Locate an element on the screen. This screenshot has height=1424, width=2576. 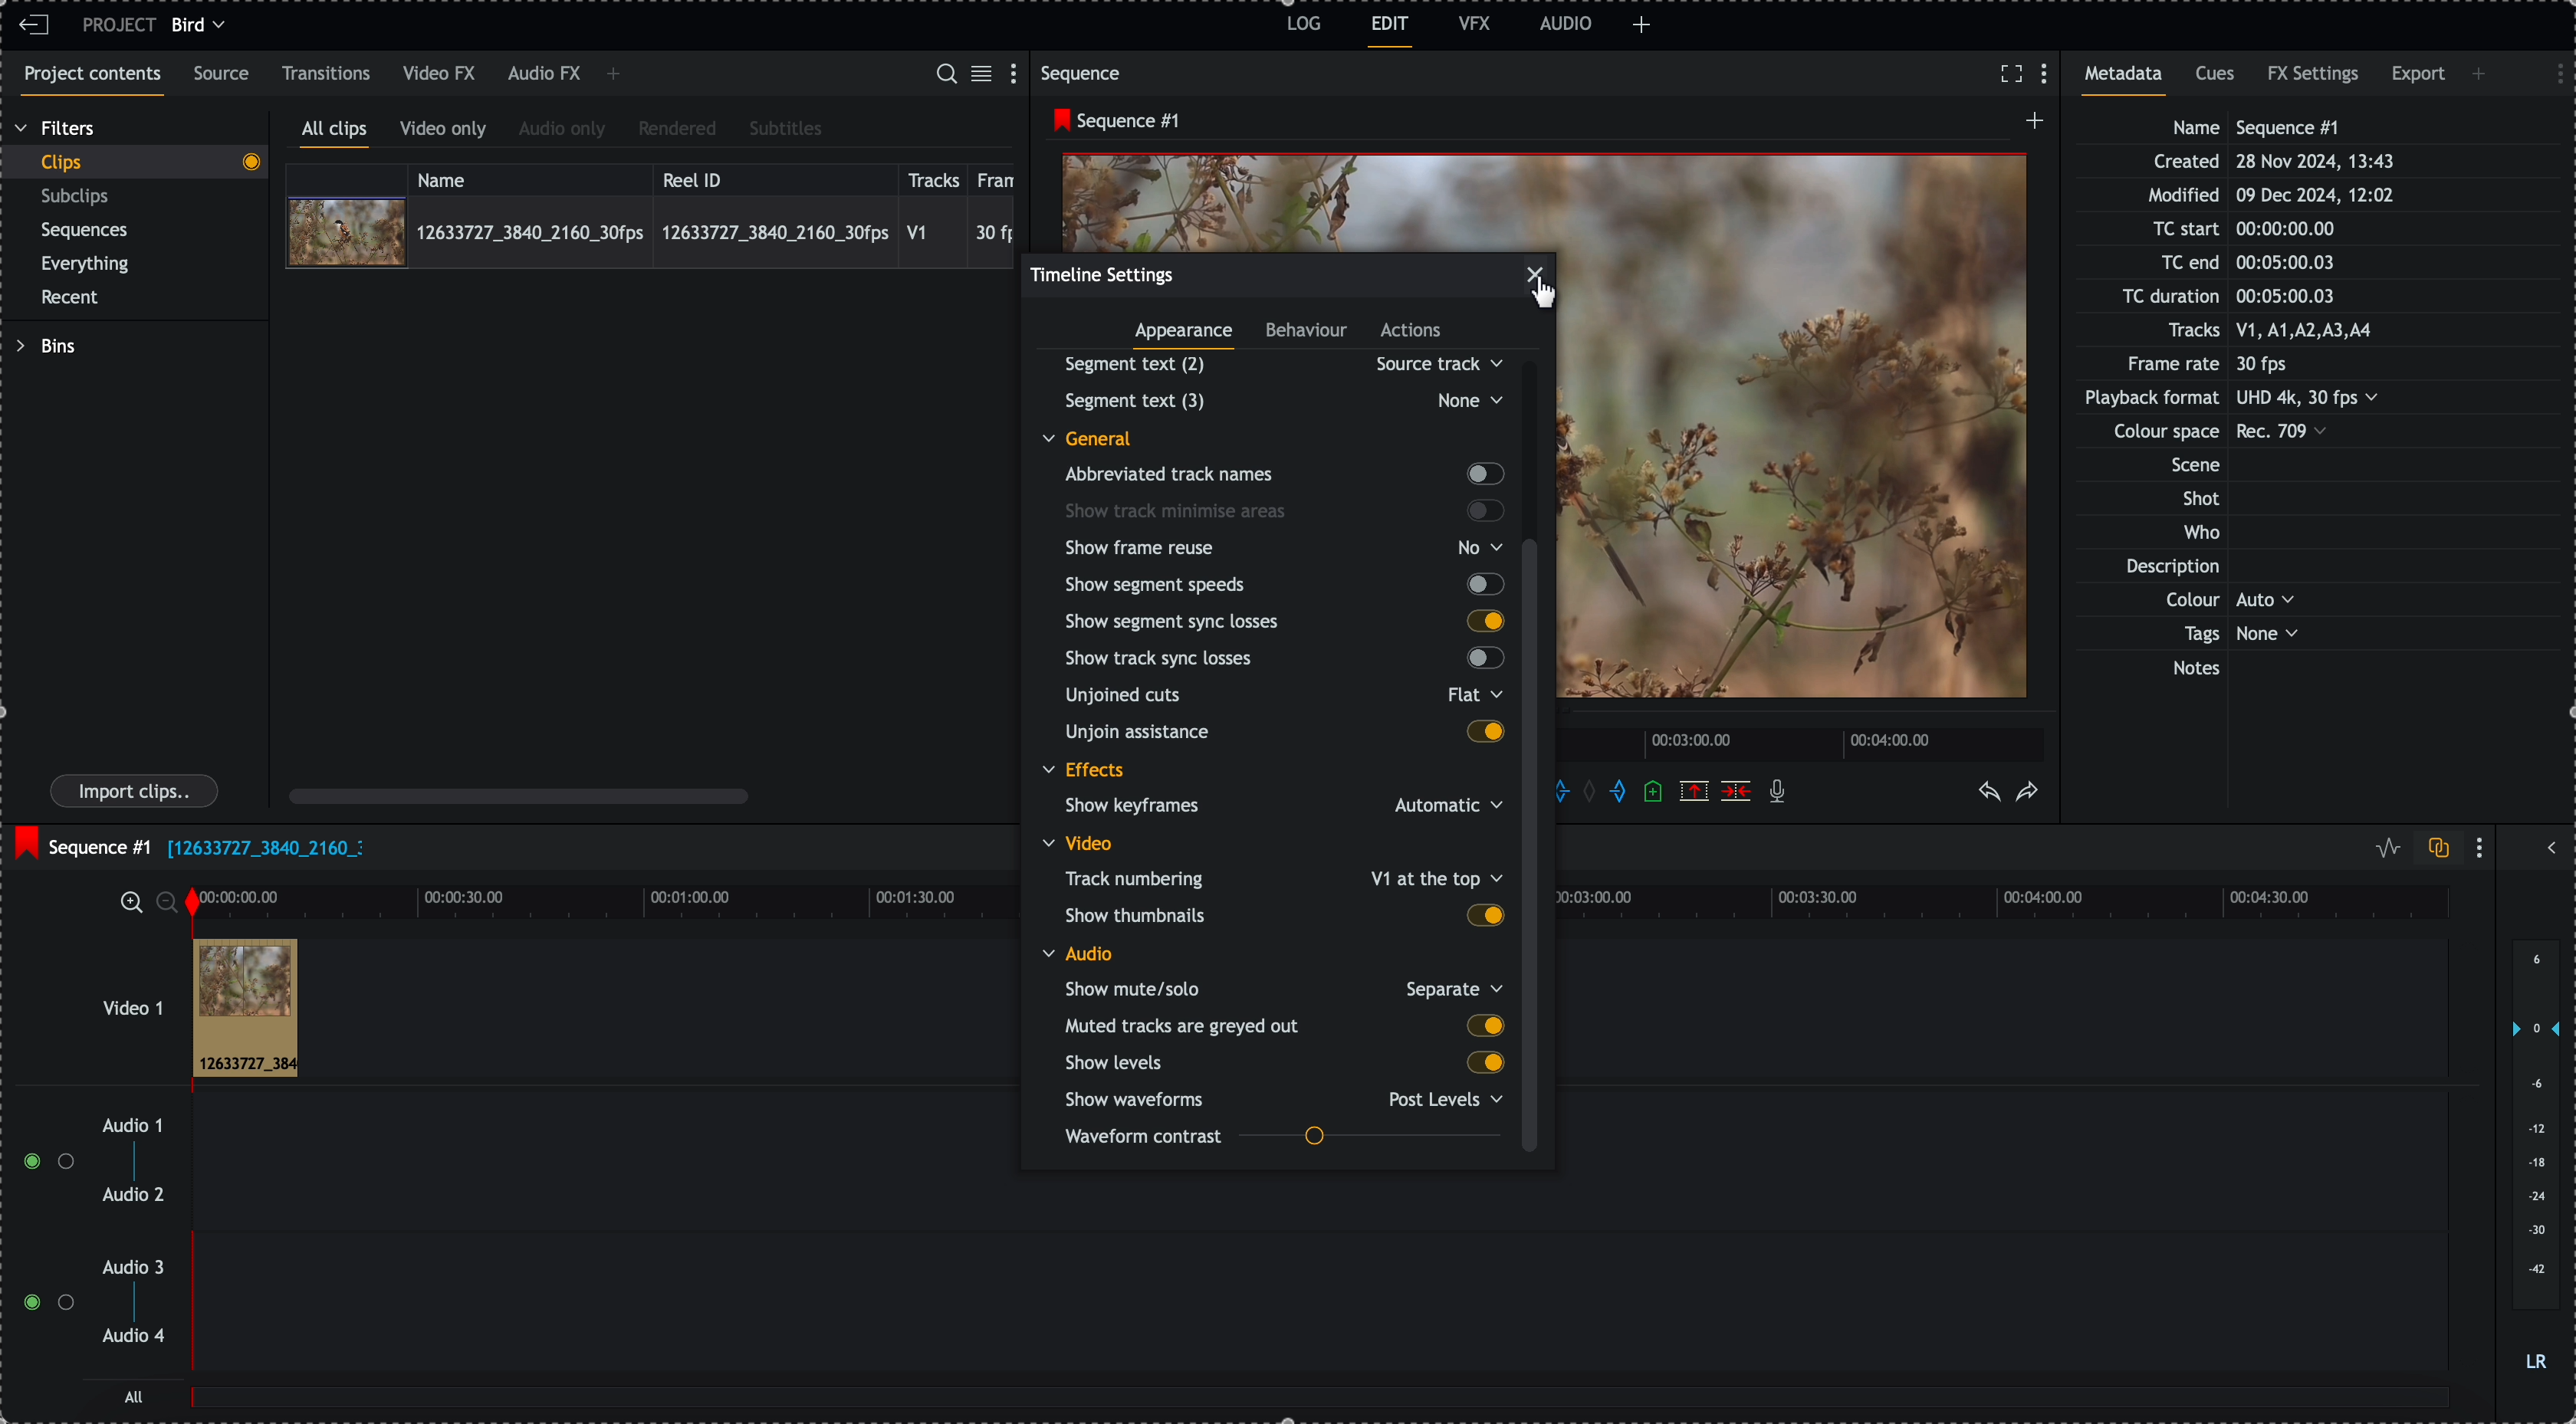
general is located at coordinates (1102, 437).